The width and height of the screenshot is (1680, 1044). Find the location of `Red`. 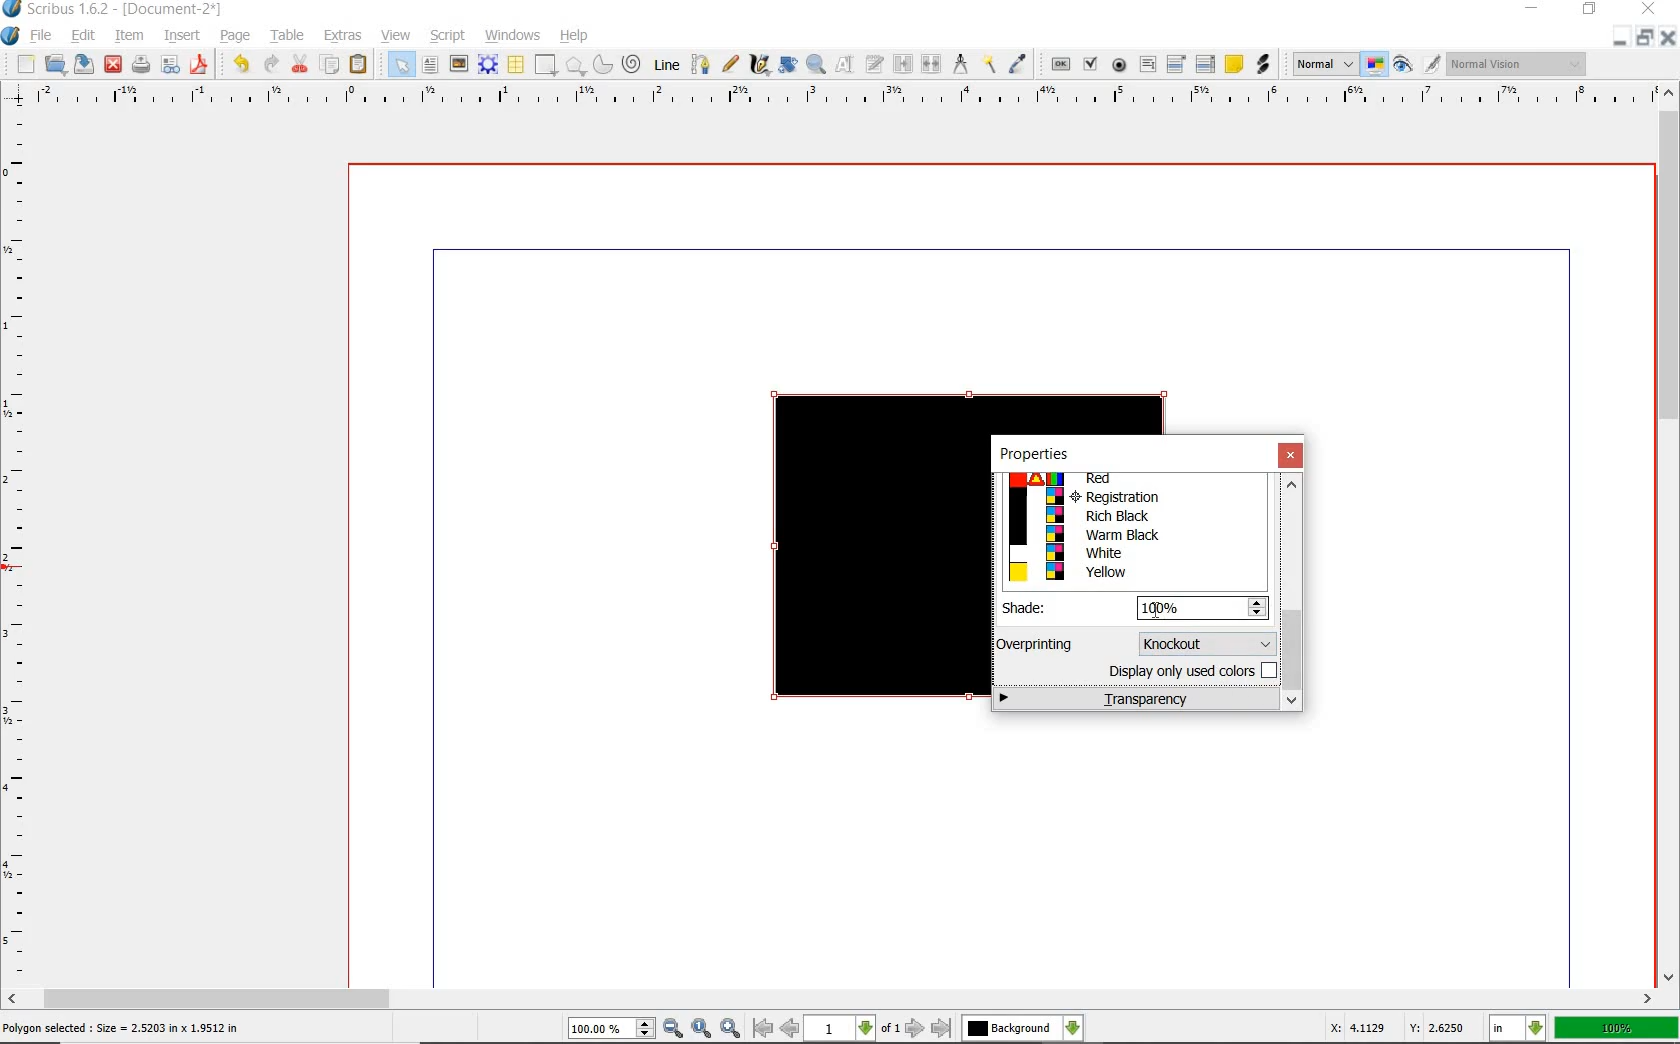

Red is located at coordinates (1127, 480).